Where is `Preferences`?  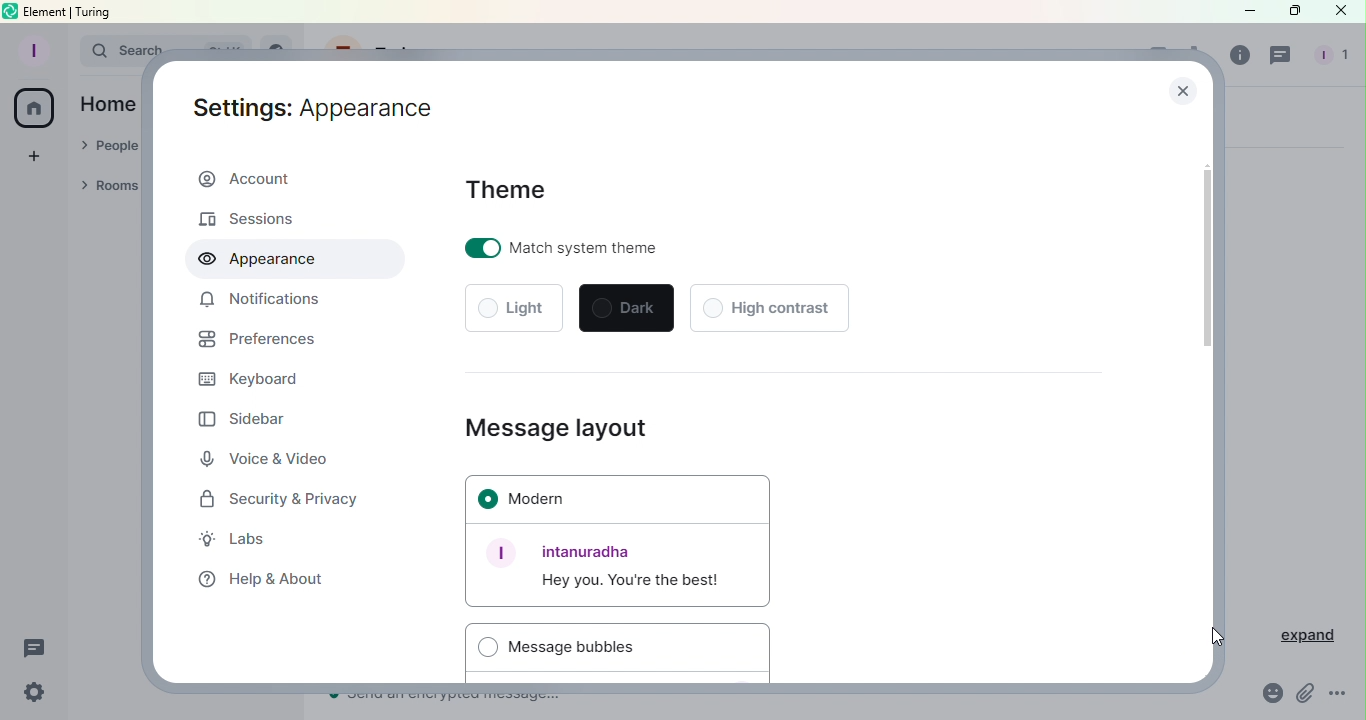
Preferences is located at coordinates (257, 342).